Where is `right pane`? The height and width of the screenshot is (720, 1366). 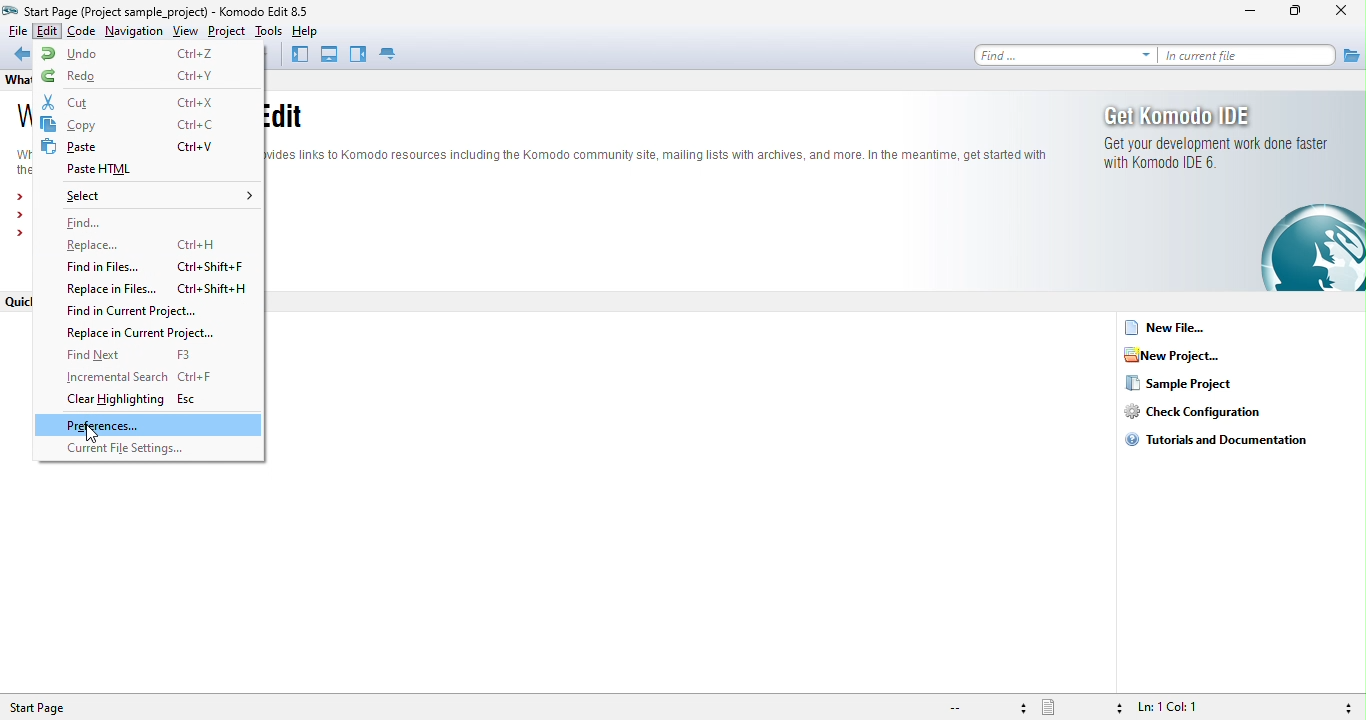
right pane is located at coordinates (359, 55).